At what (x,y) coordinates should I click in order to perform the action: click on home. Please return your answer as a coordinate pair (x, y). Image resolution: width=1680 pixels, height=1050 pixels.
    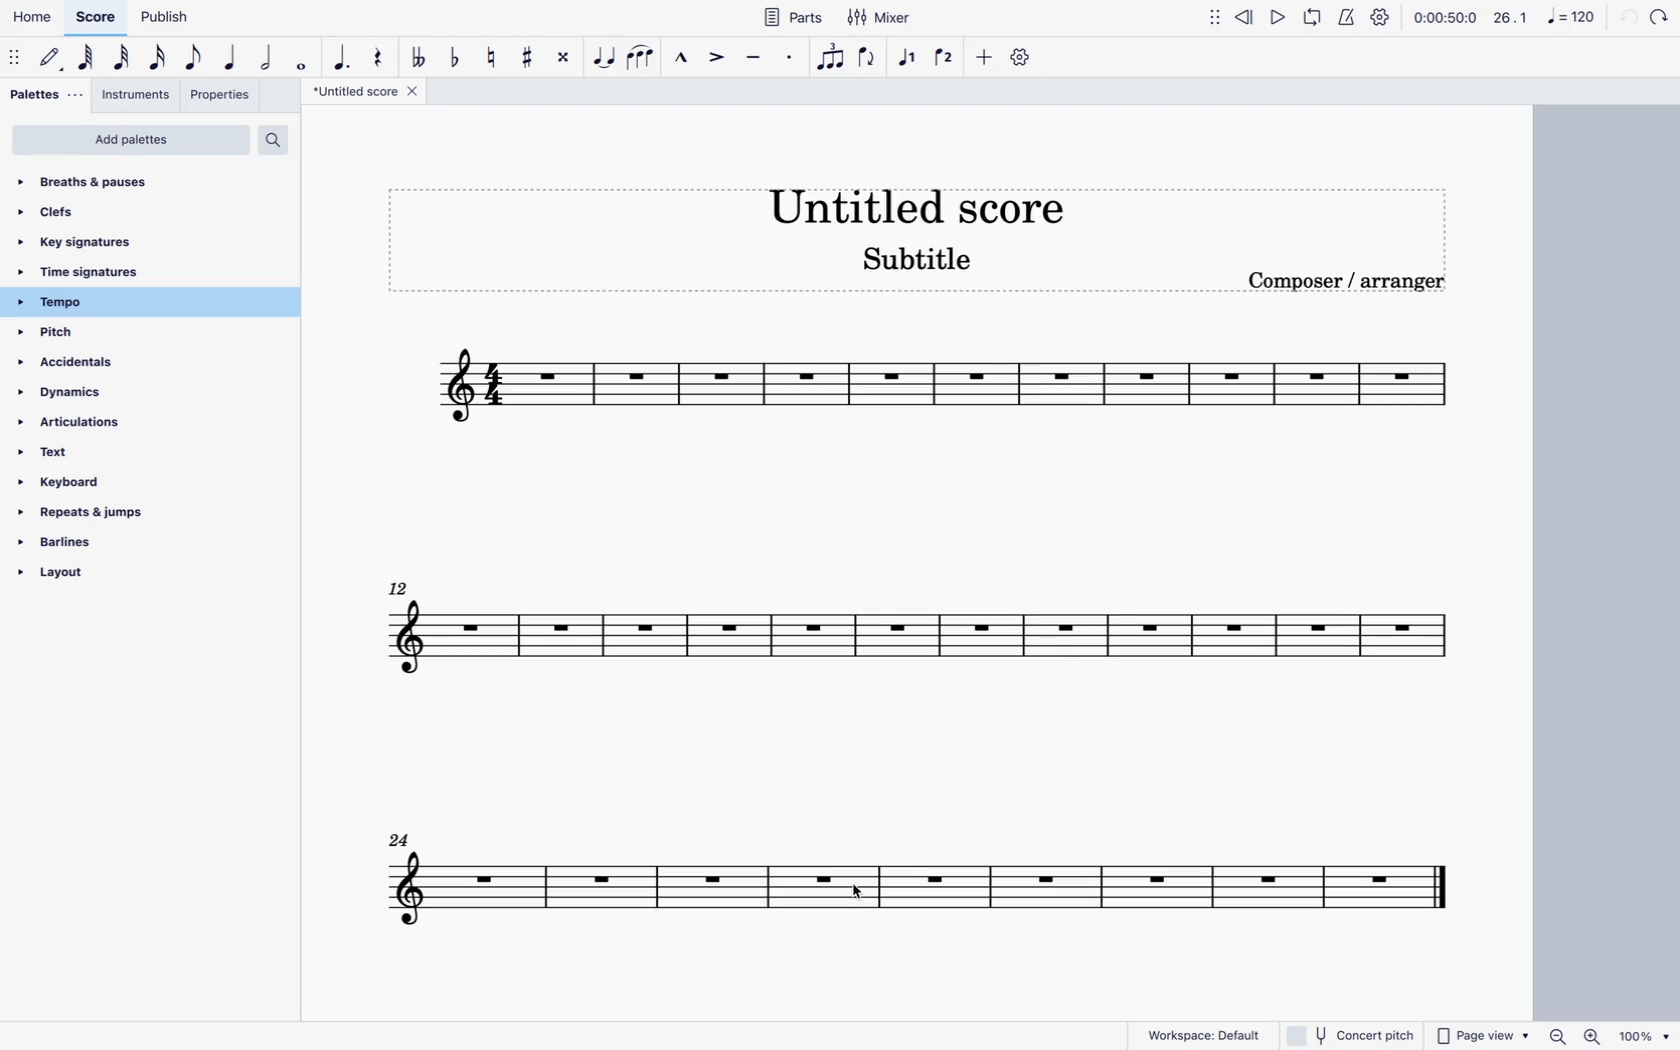
    Looking at the image, I should click on (35, 16).